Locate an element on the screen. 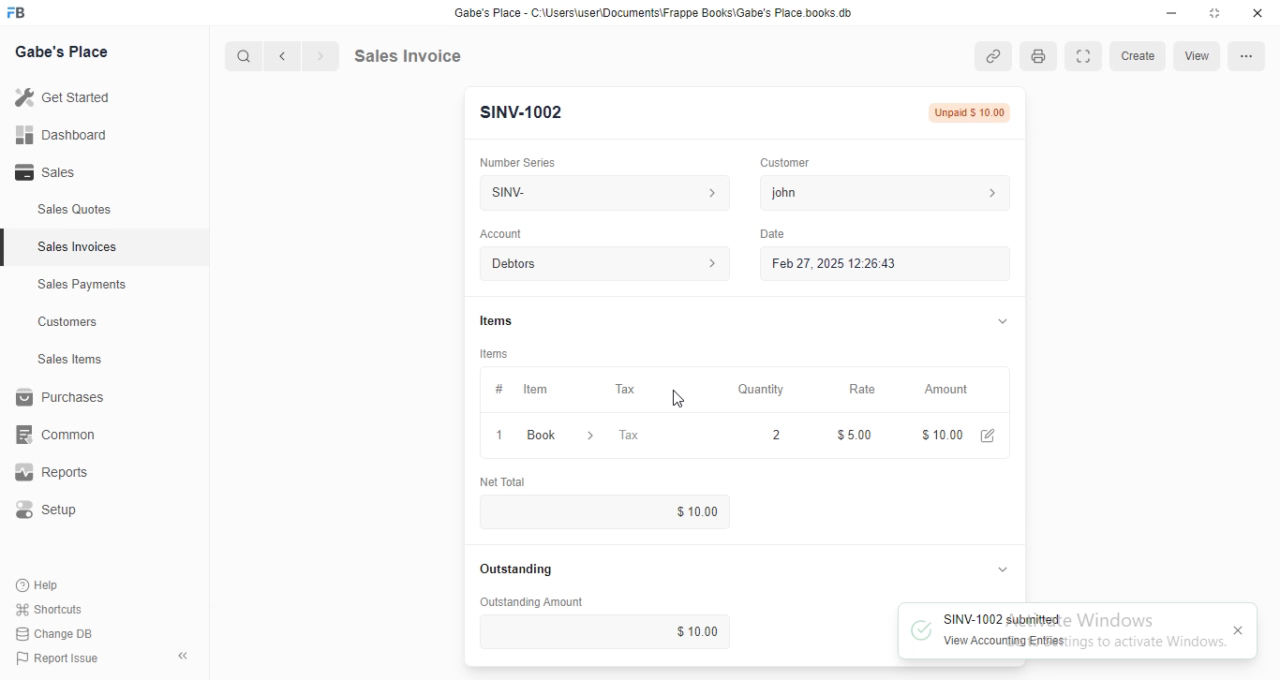 This screenshot has width=1280, height=680. common is located at coordinates (57, 436).